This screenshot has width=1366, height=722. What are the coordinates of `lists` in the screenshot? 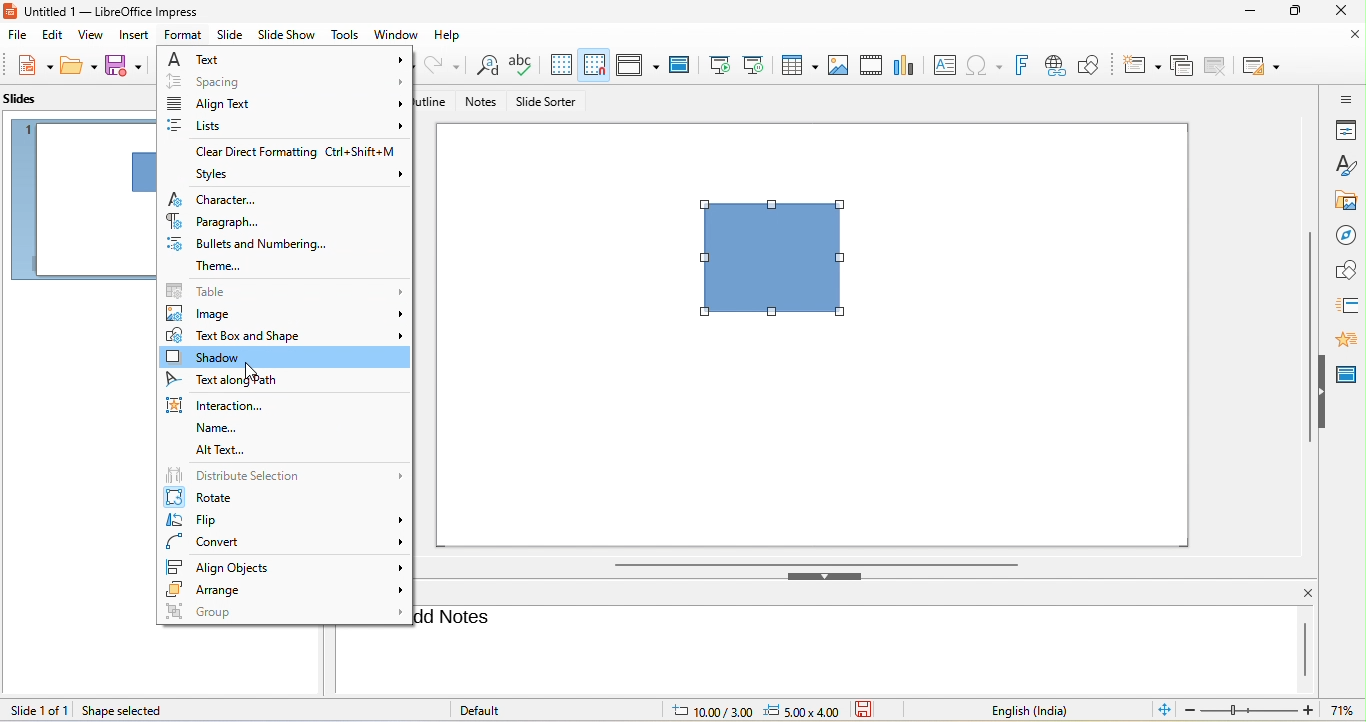 It's located at (287, 124).